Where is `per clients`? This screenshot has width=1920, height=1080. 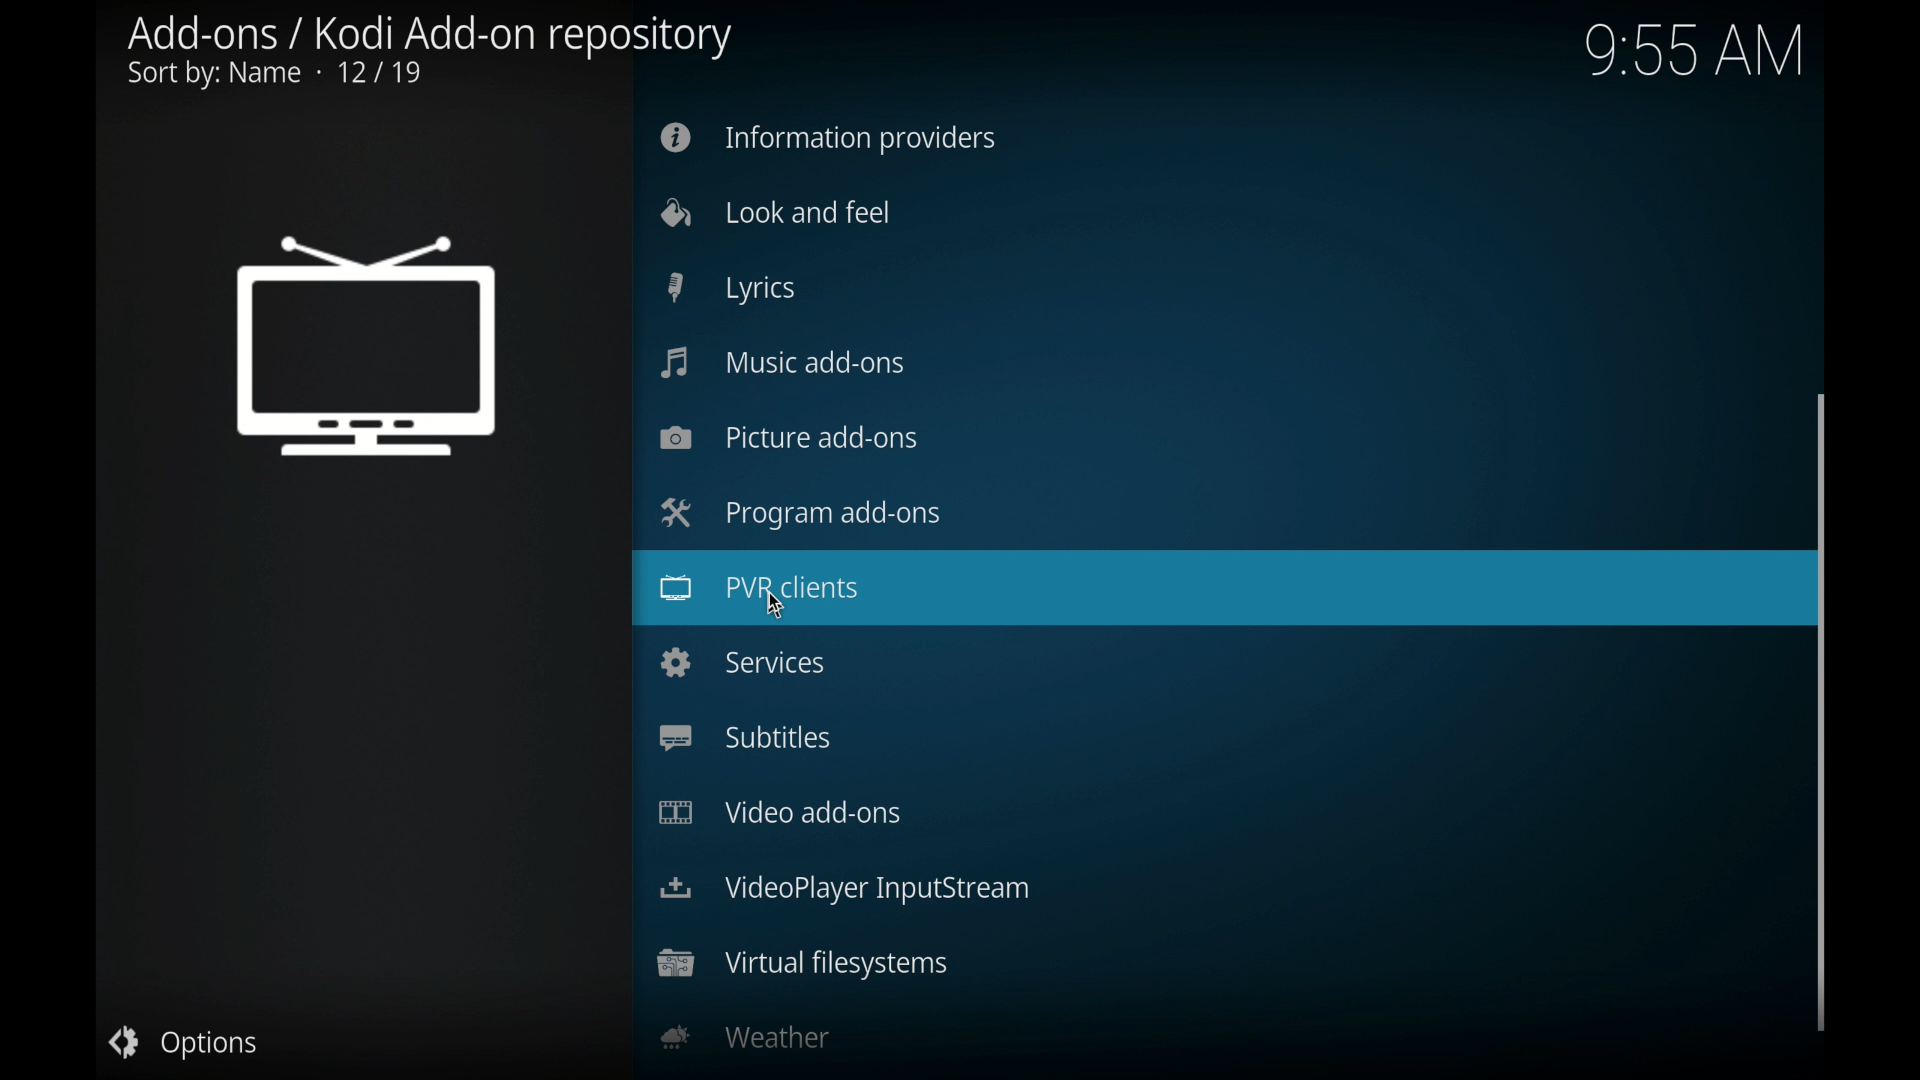
per clients is located at coordinates (1216, 587).